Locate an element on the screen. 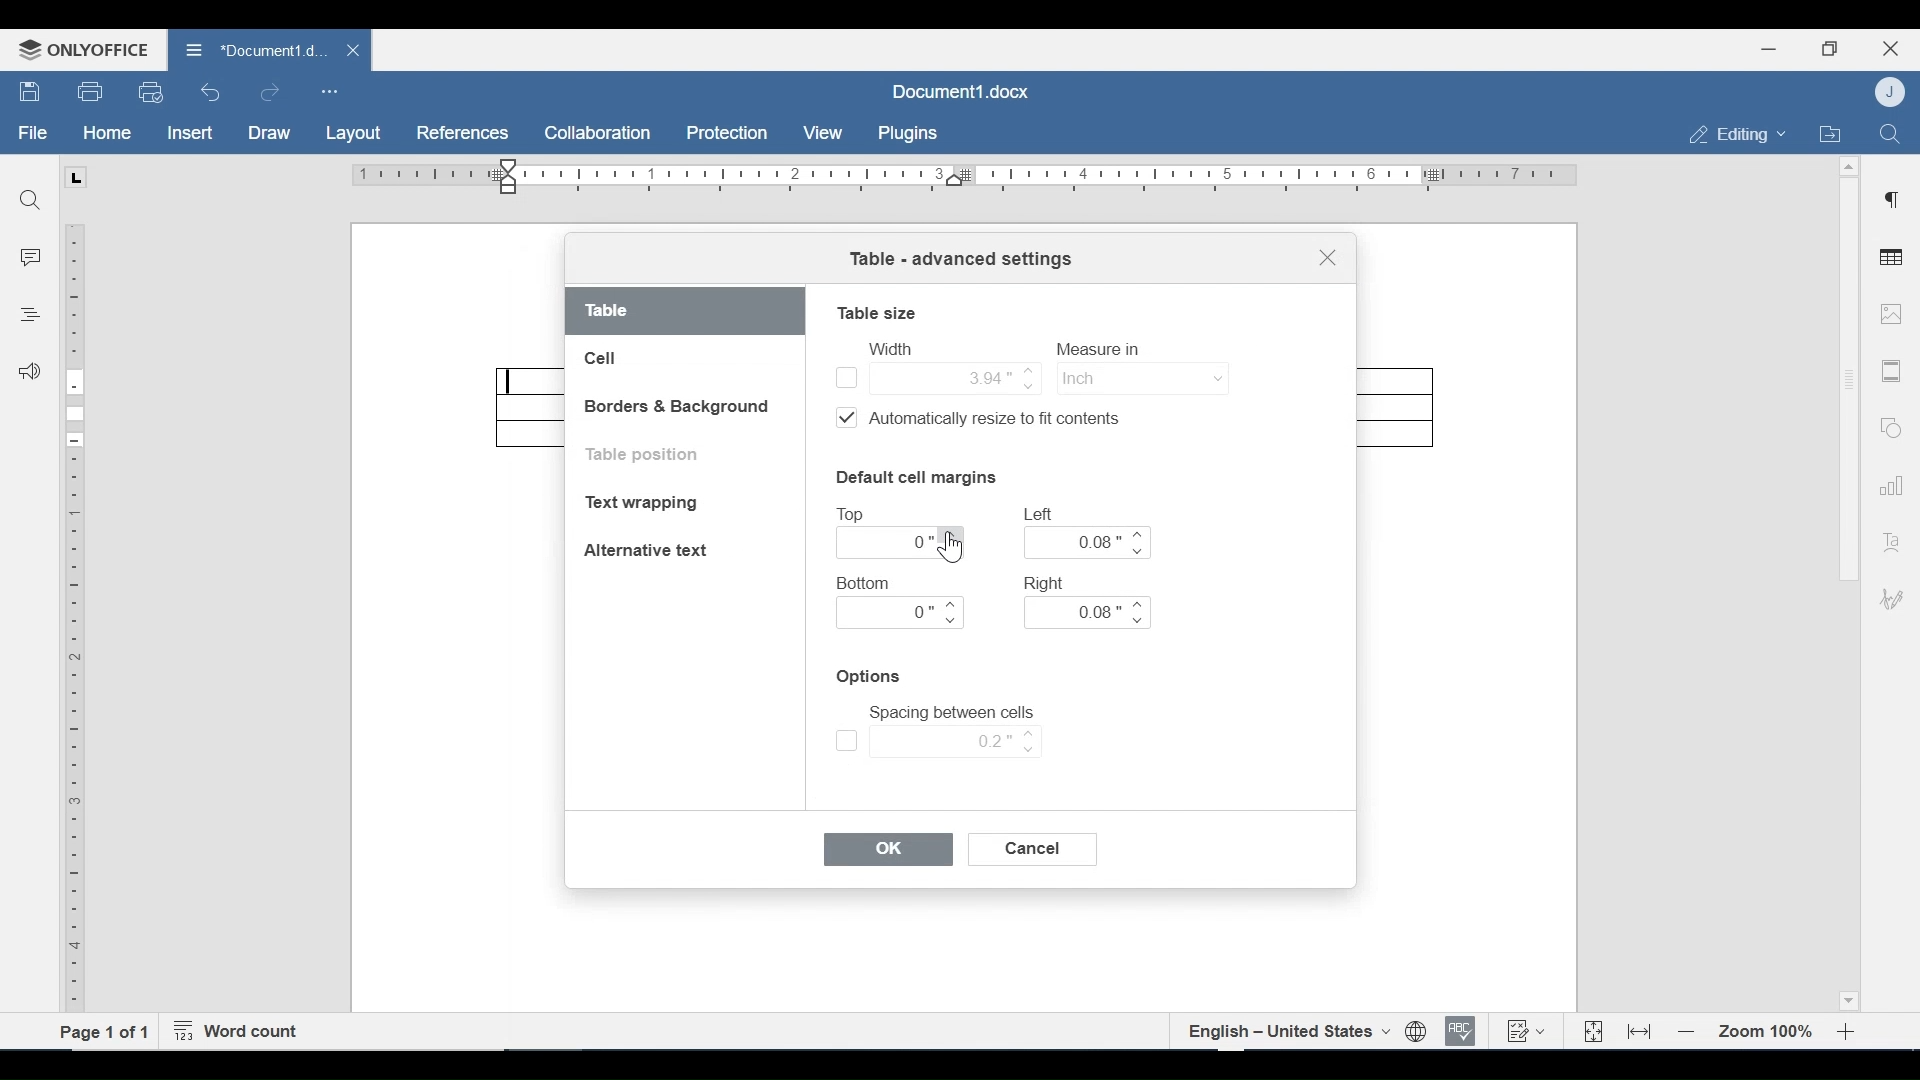 The image size is (1920, 1080). Restore is located at coordinates (1829, 49).